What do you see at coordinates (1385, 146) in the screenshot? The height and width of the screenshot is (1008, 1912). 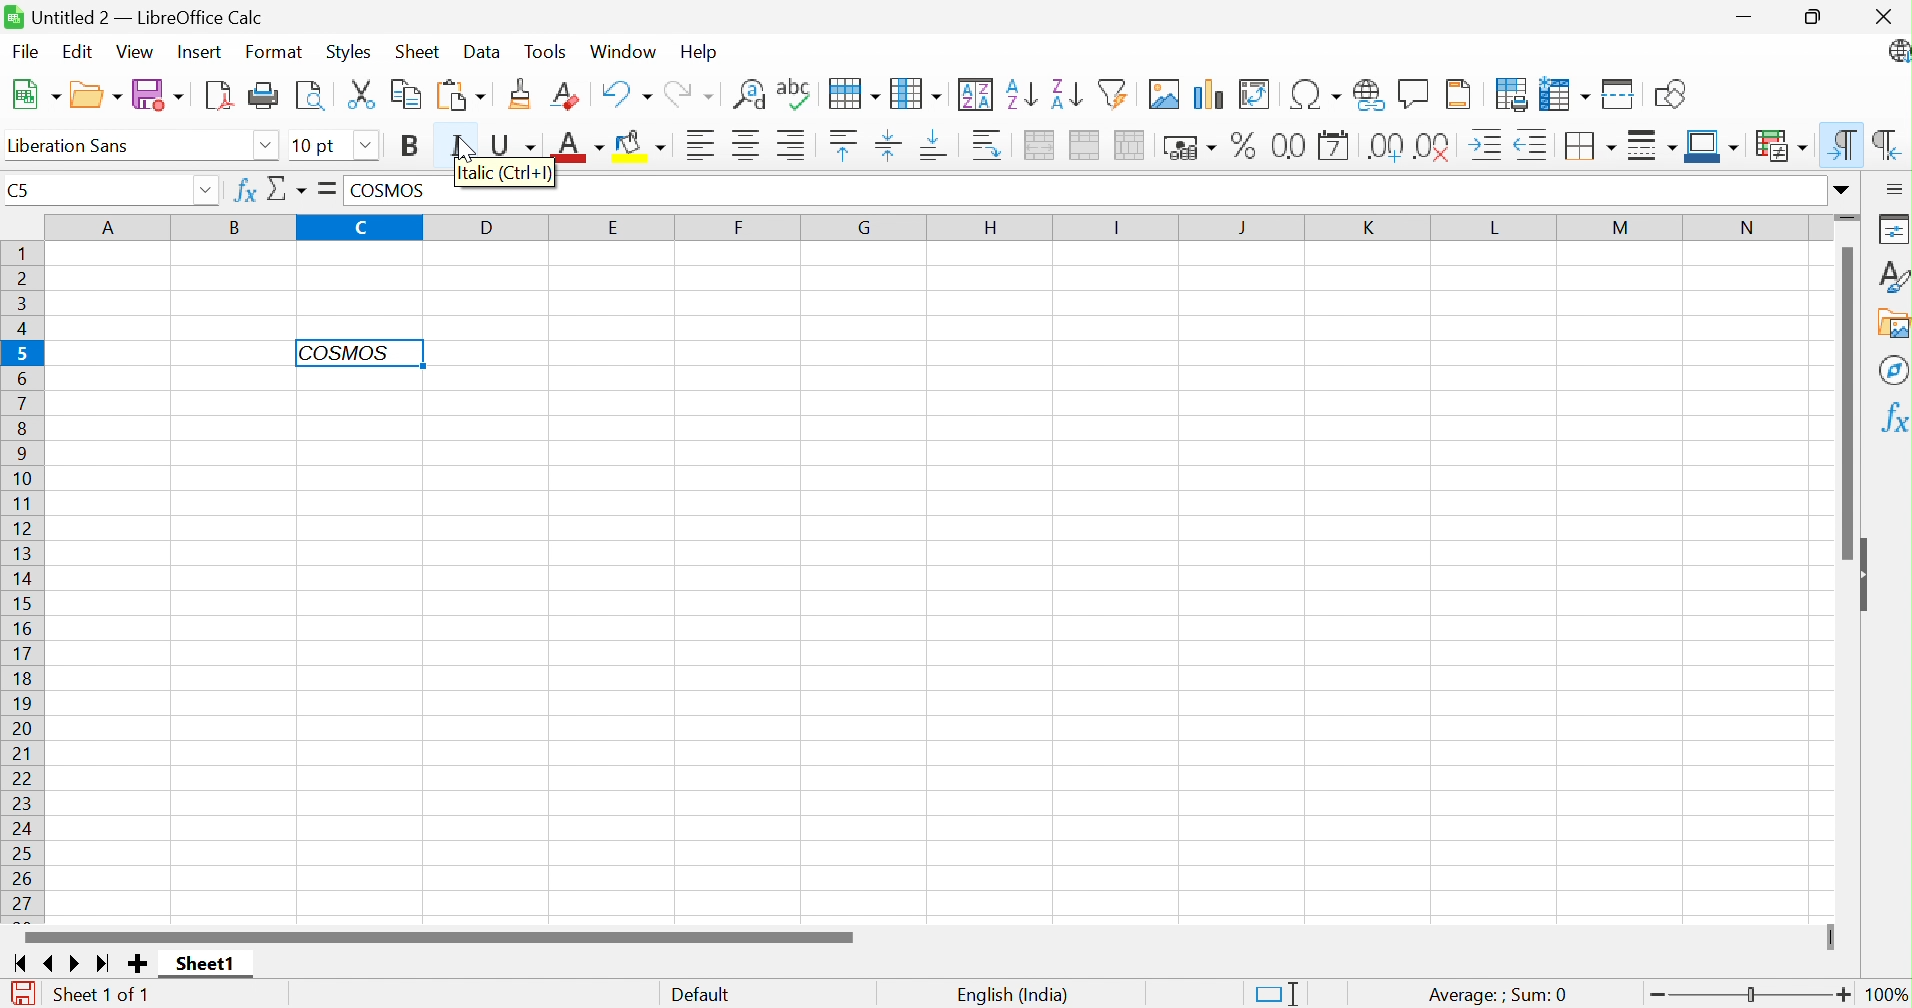 I see `Add decimal place` at bounding box center [1385, 146].